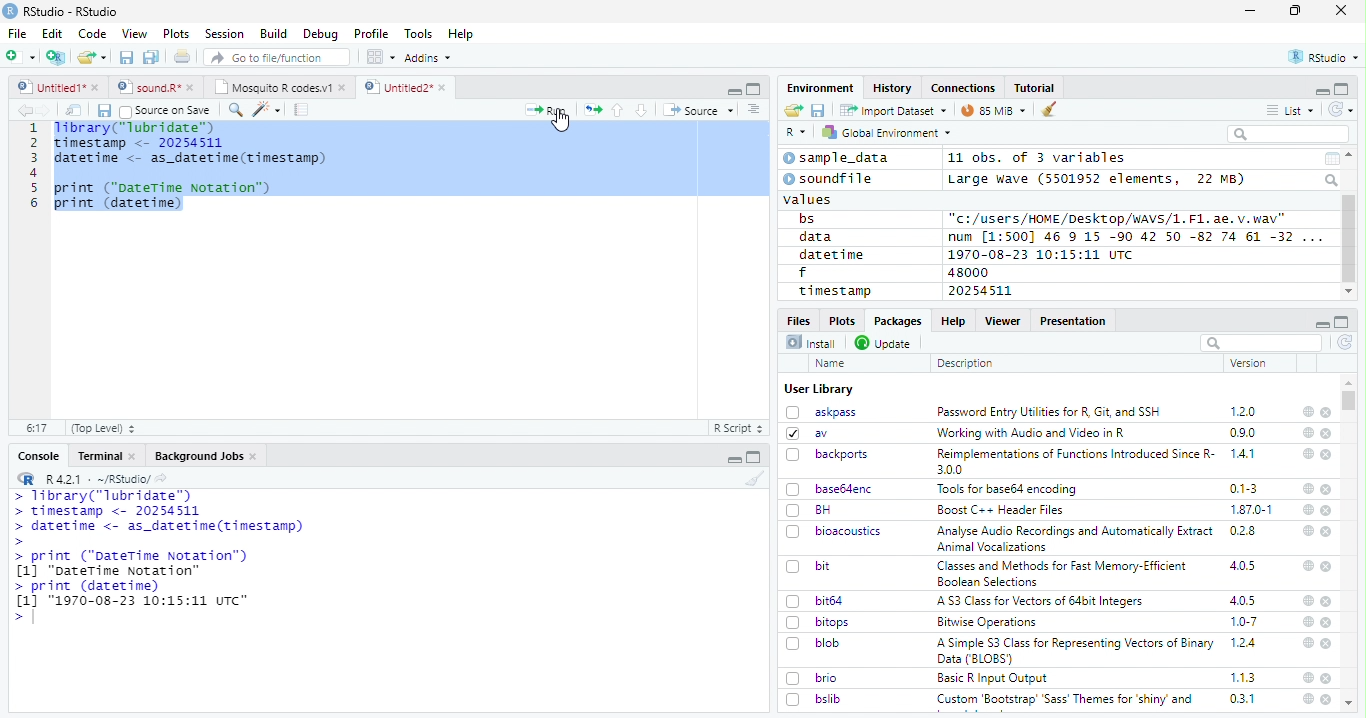  Describe the element at coordinates (1099, 179) in the screenshot. I see `Large wave (5501952 elements, 22 MB)` at that location.